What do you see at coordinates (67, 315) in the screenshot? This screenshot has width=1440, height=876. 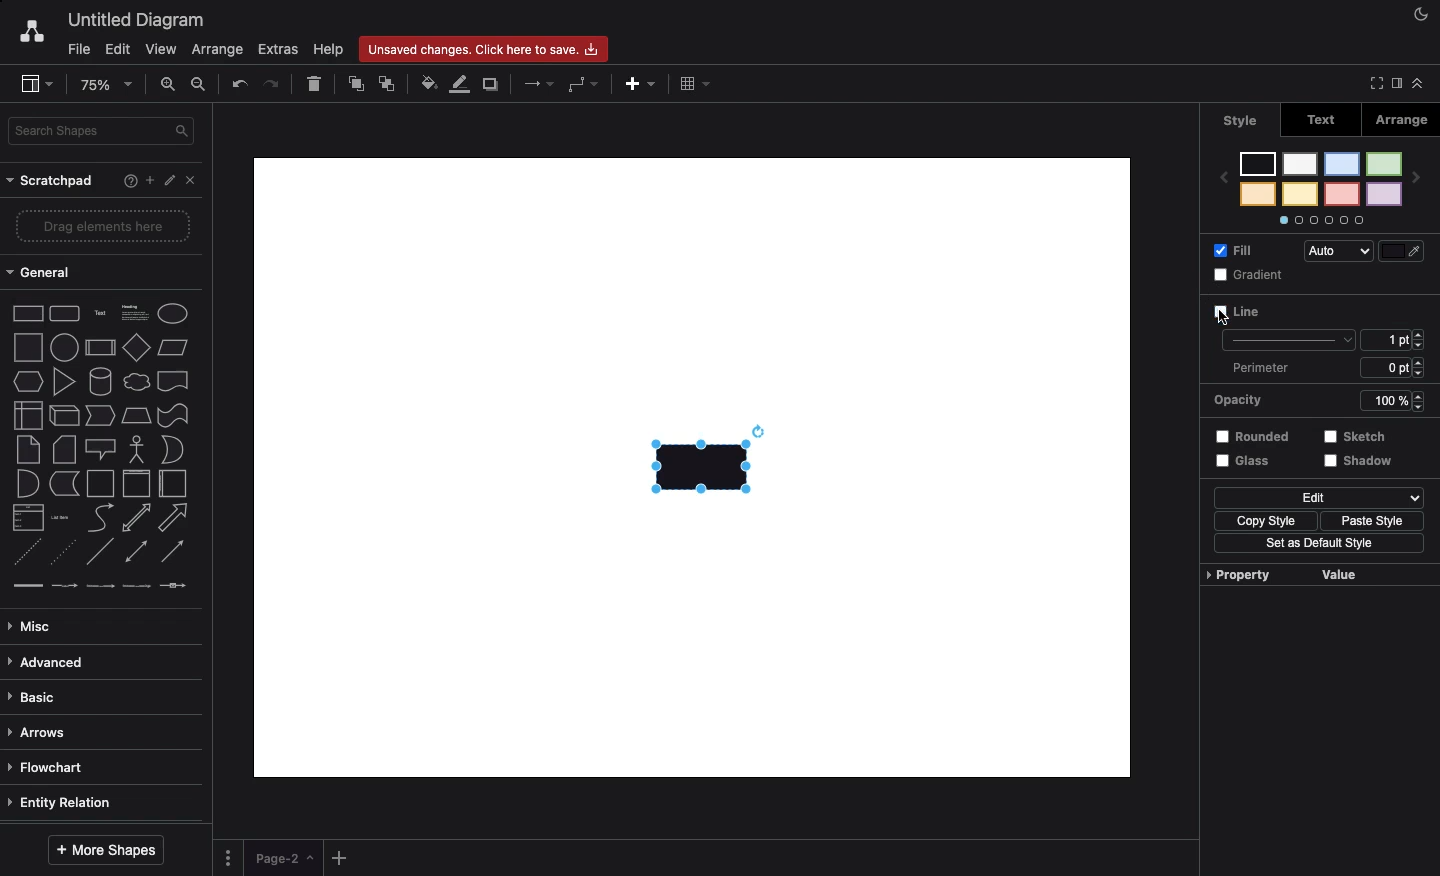 I see `Rounded rectangle` at bounding box center [67, 315].